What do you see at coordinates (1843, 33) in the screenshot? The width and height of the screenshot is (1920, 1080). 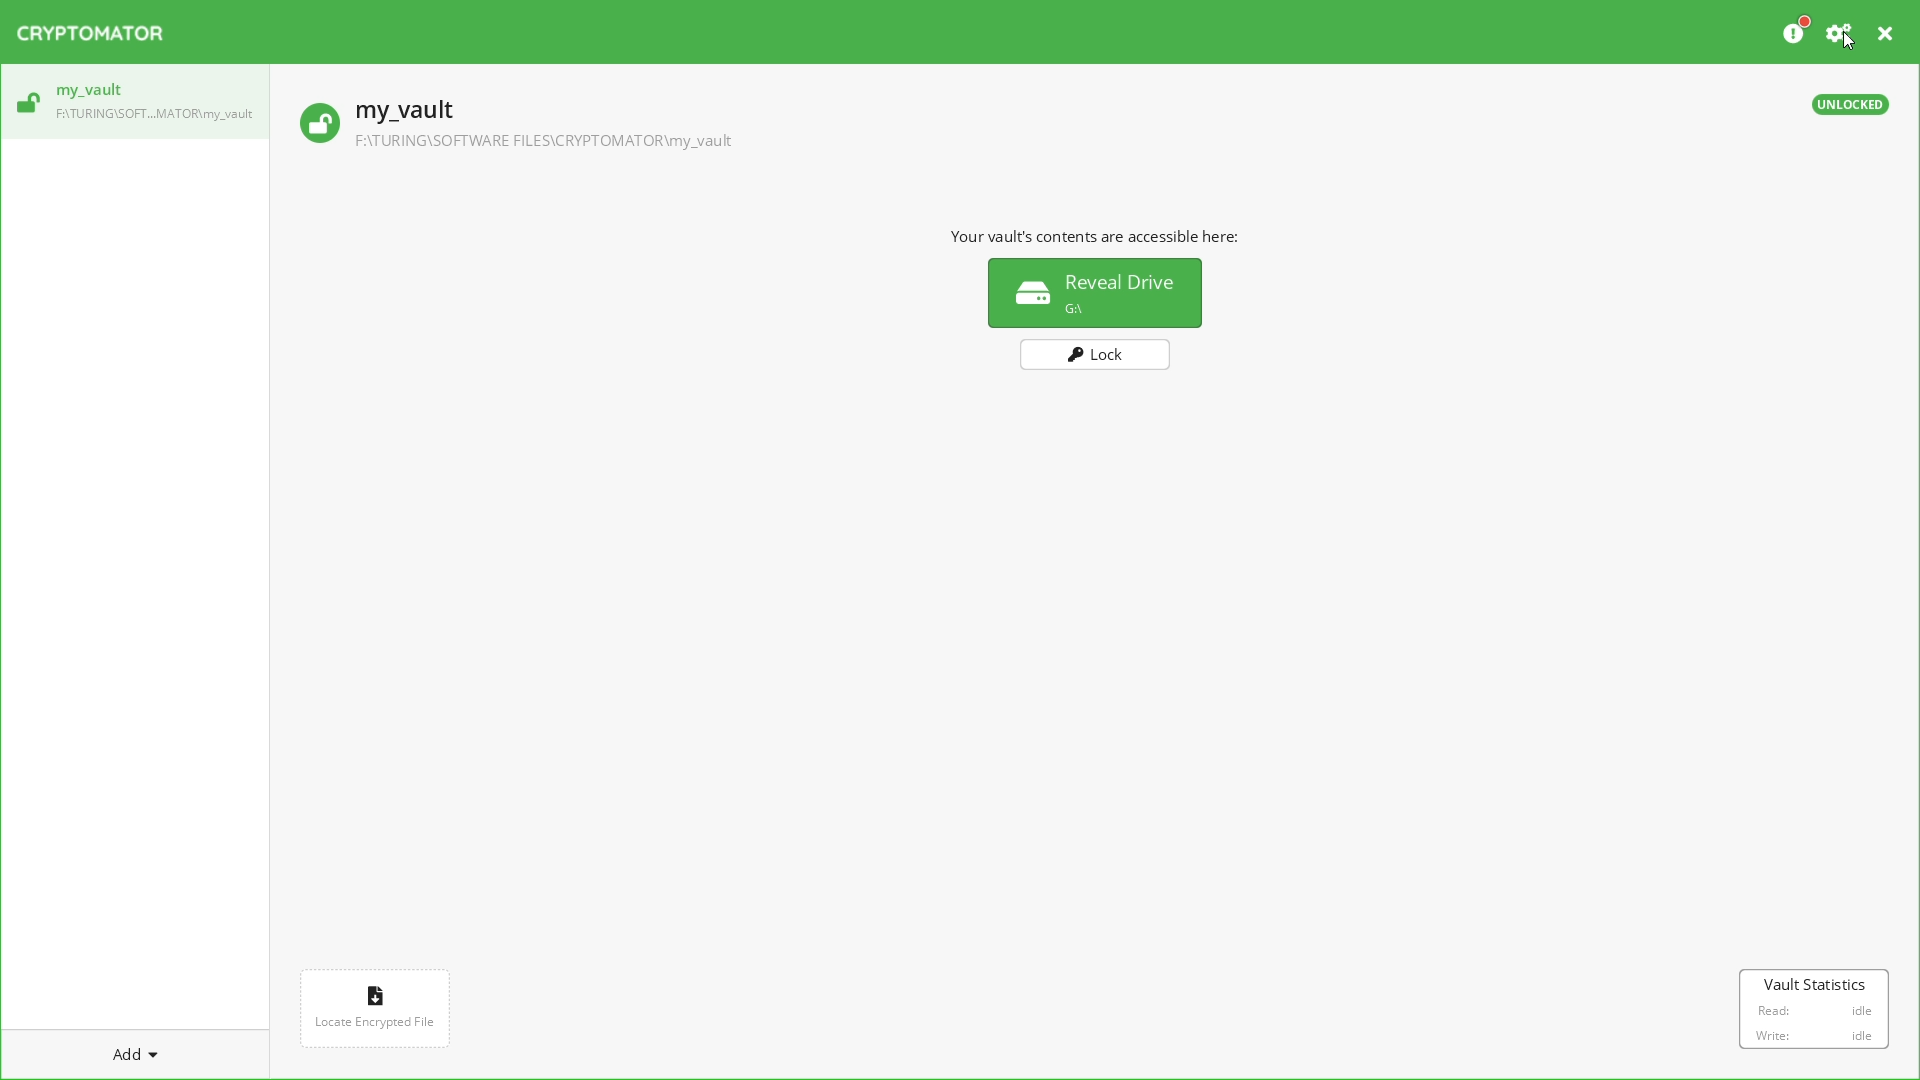 I see `Preferences` at bounding box center [1843, 33].